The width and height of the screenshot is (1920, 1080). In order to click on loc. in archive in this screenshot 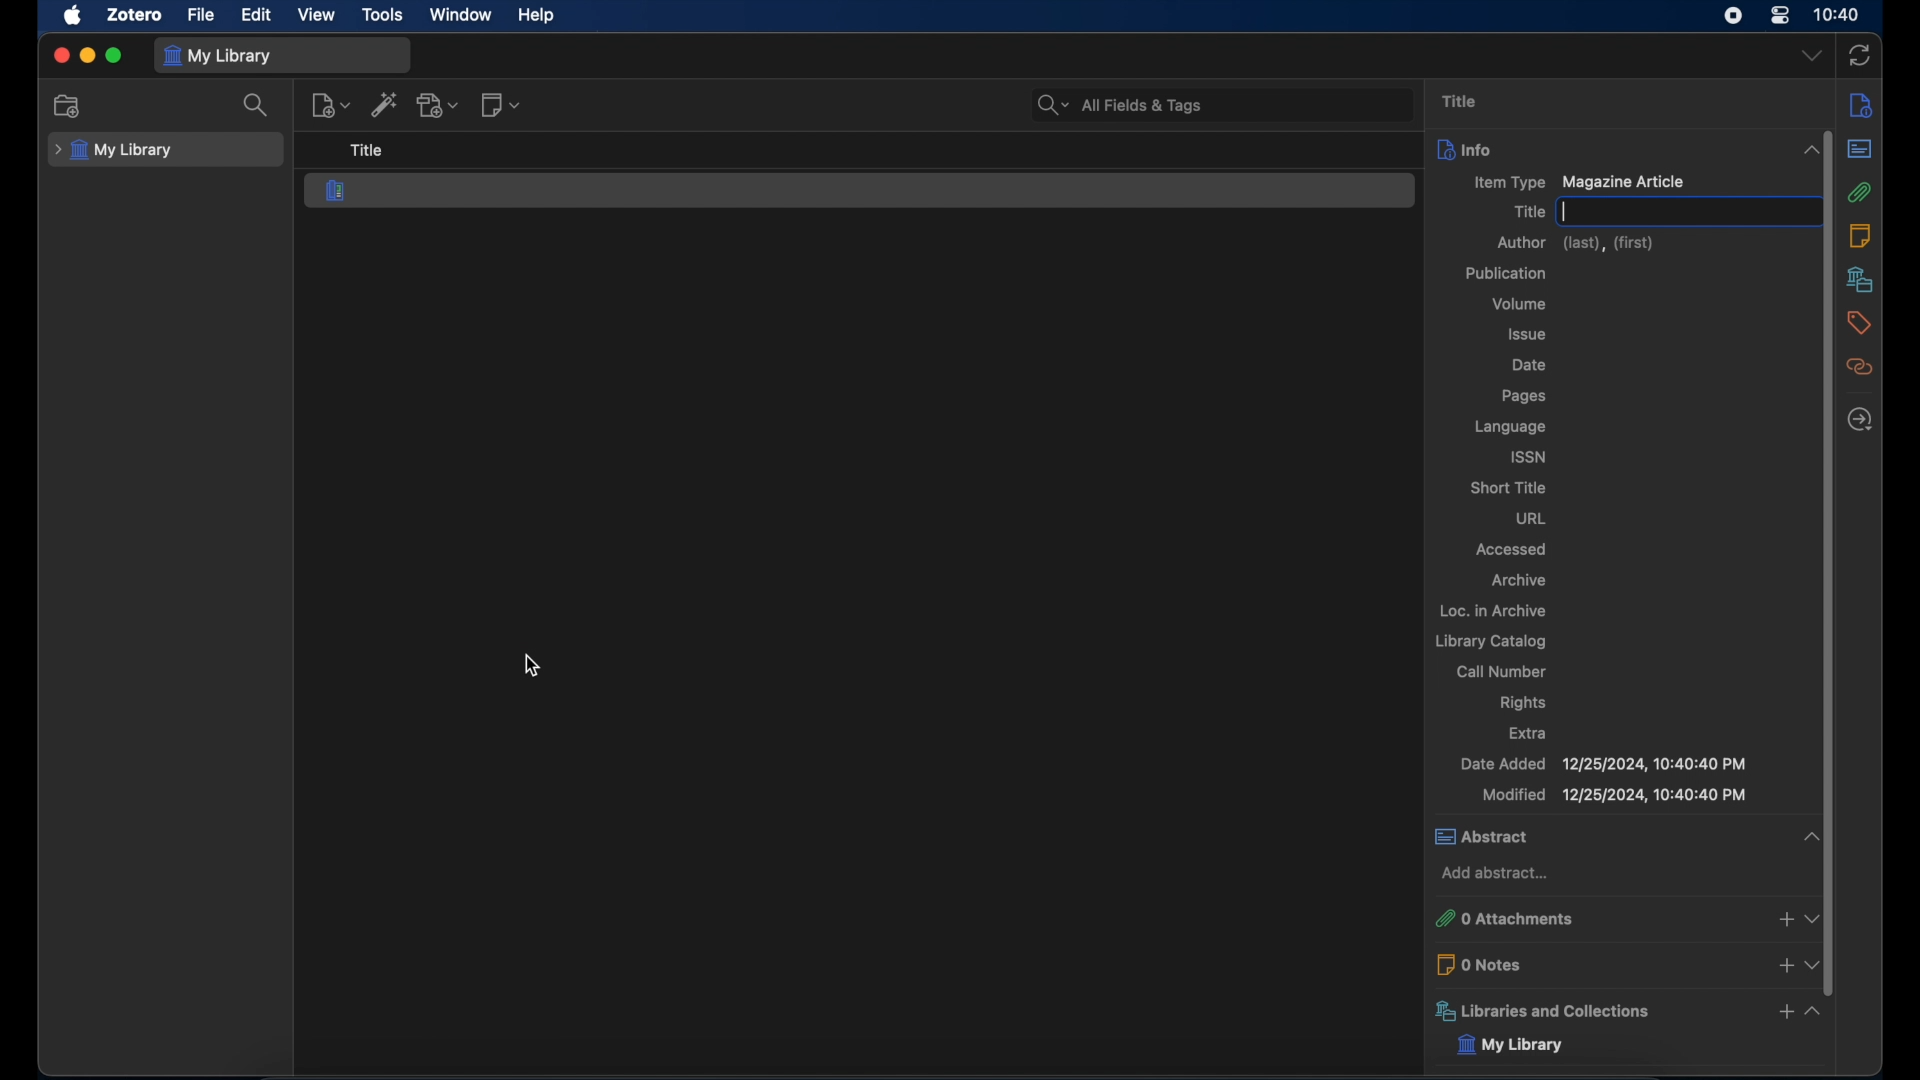, I will do `click(1492, 609)`.